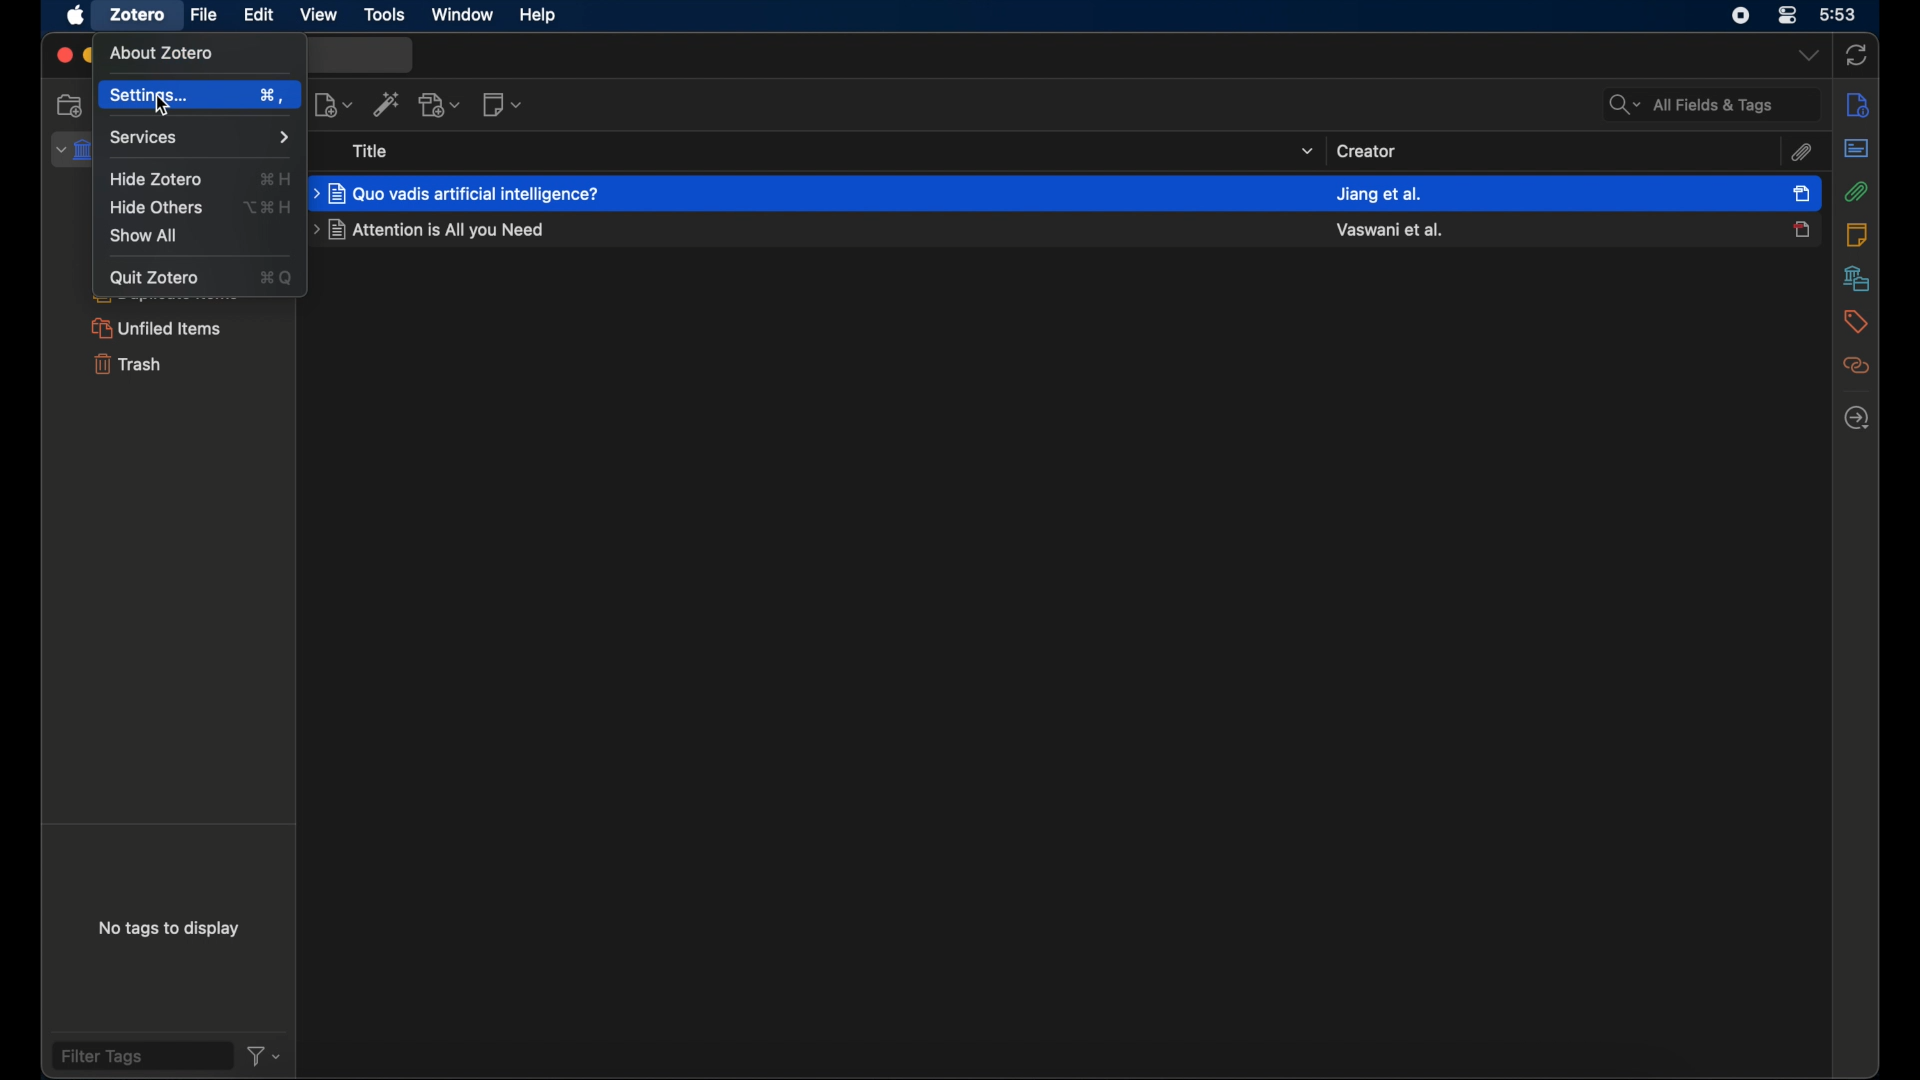  Describe the element at coordinates (163, 53) in the screenshot. I see `about zotero` at that location.